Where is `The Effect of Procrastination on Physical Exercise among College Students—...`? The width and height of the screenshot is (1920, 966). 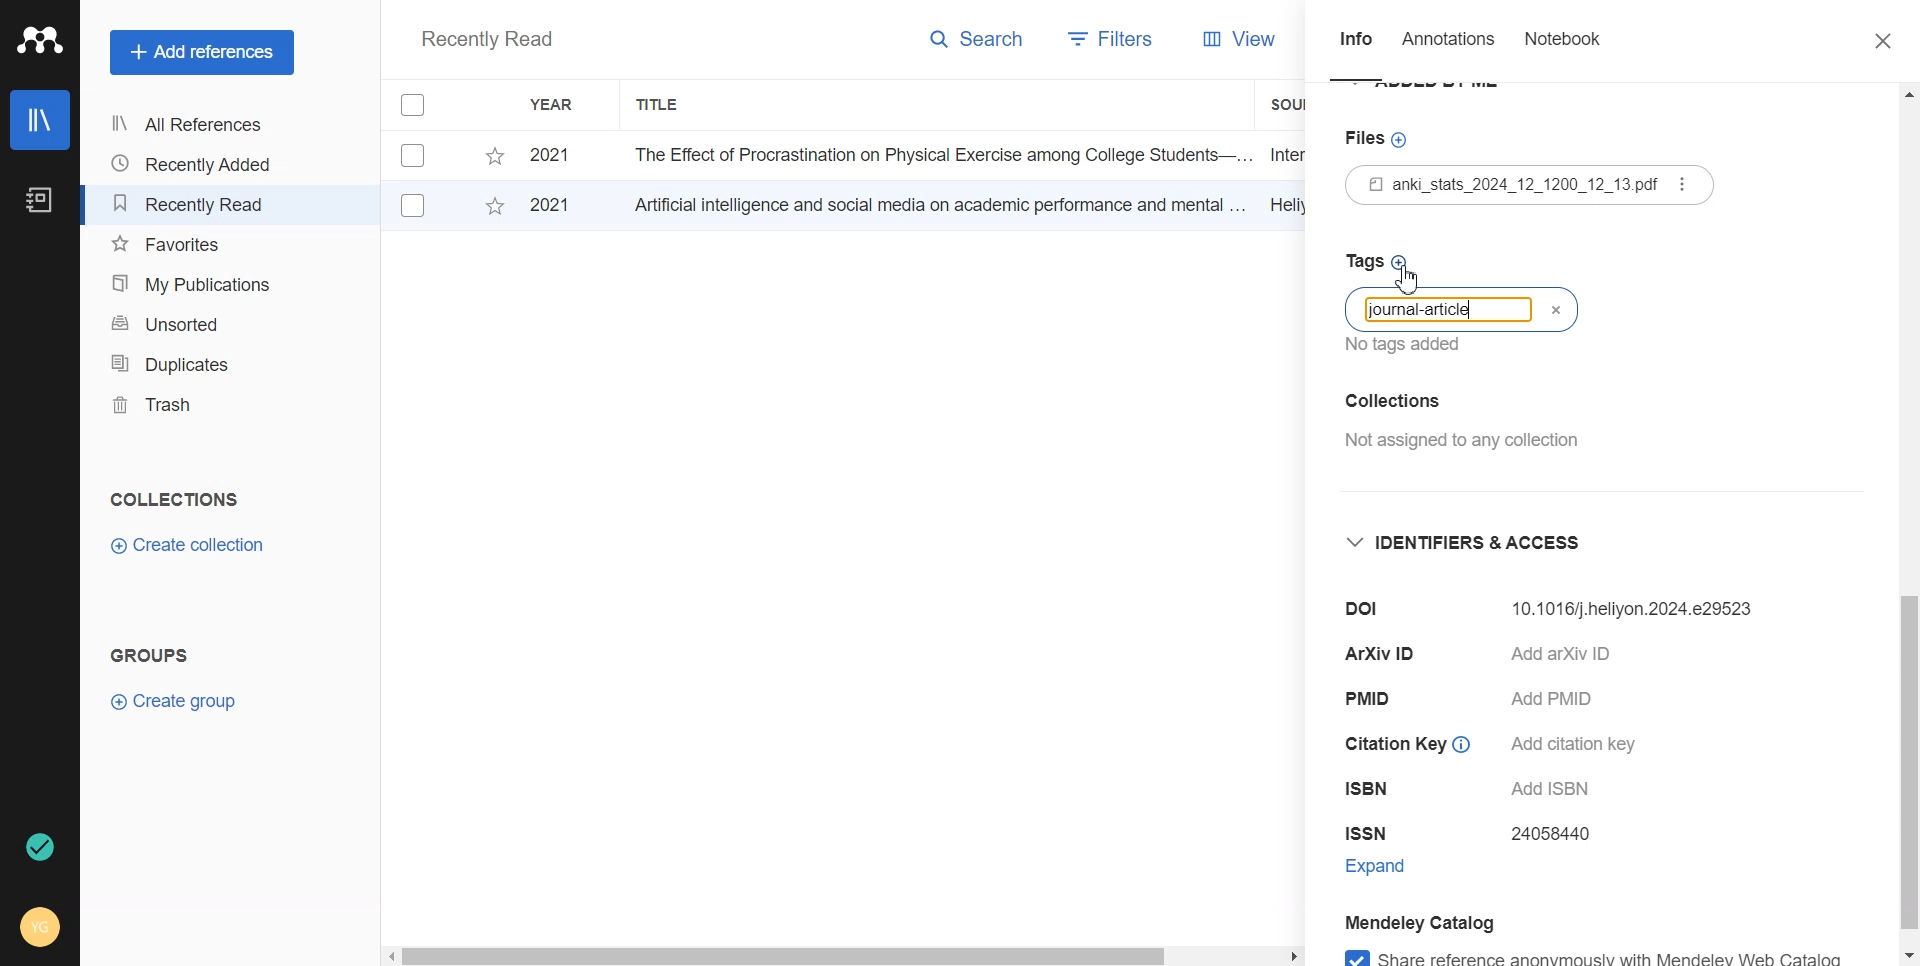 The Effect of Procrastination on Physical Exercise among College Students—... is located at coordinates (935, 154).